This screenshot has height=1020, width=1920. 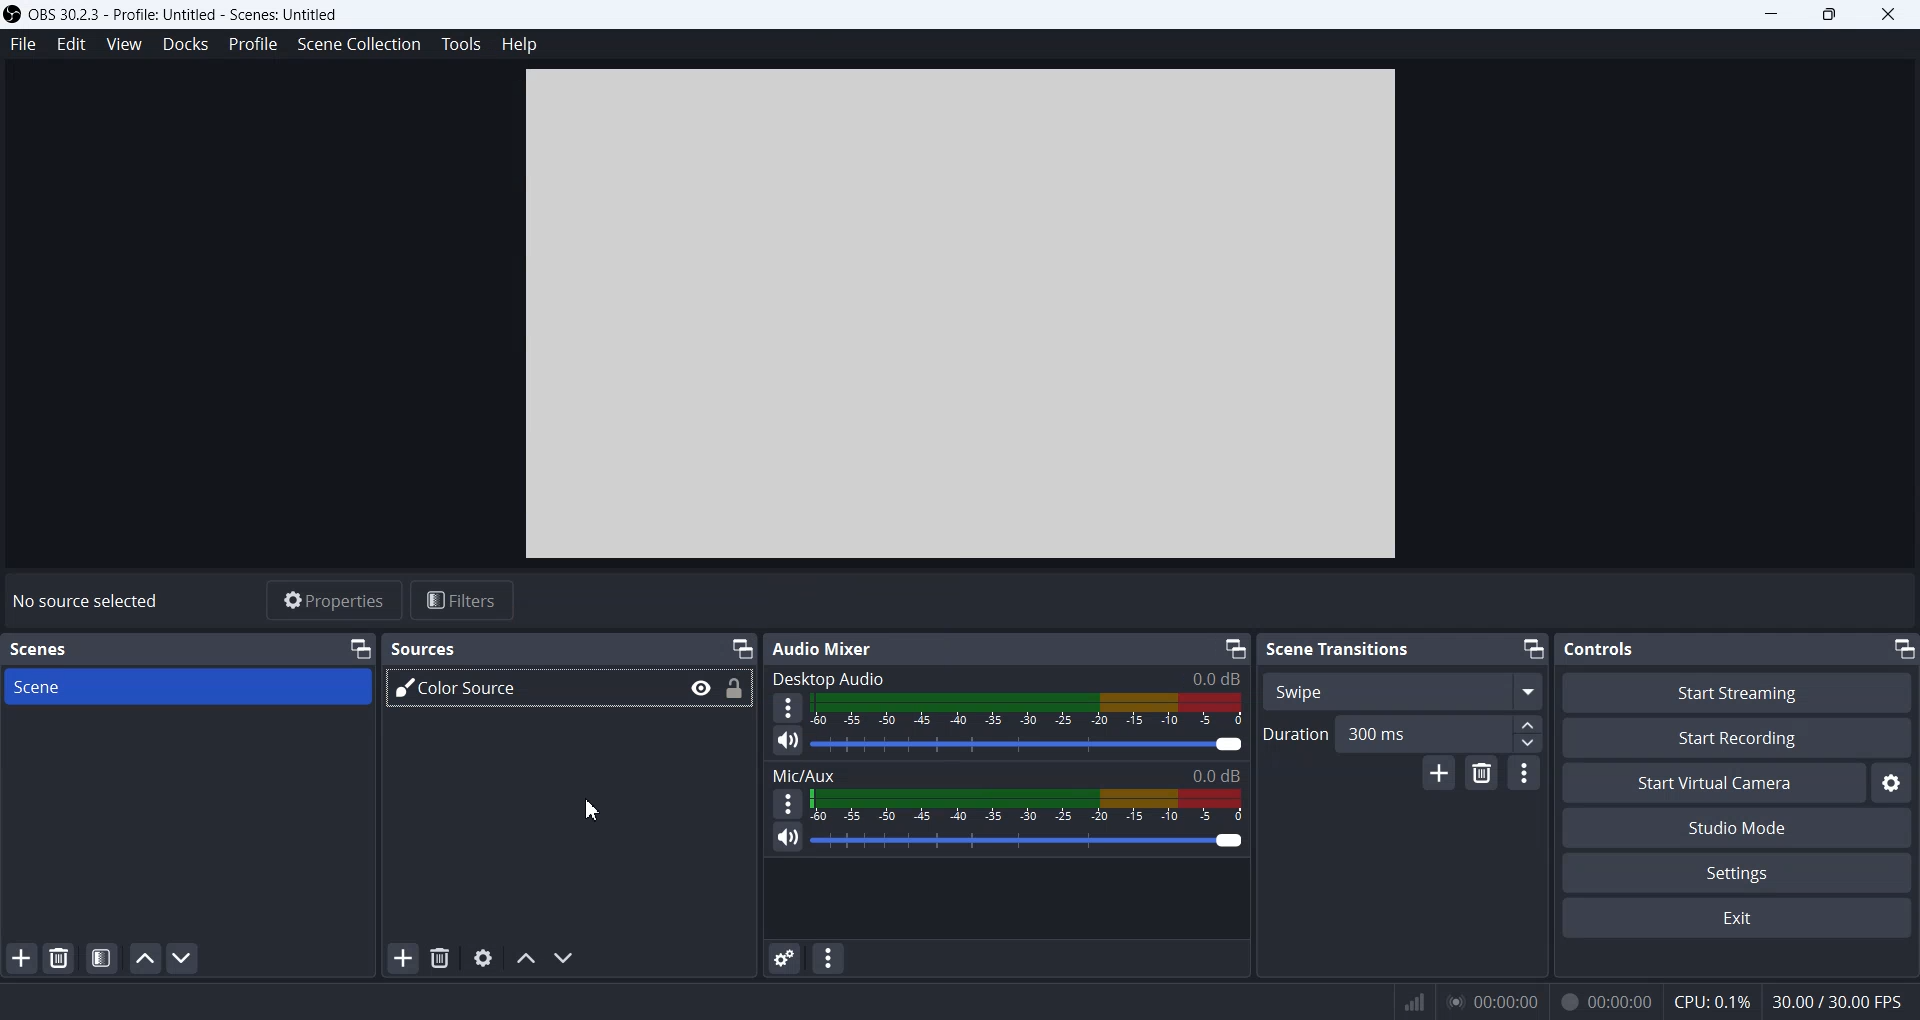 I want to click on Profile, so click(x=252, y=43).